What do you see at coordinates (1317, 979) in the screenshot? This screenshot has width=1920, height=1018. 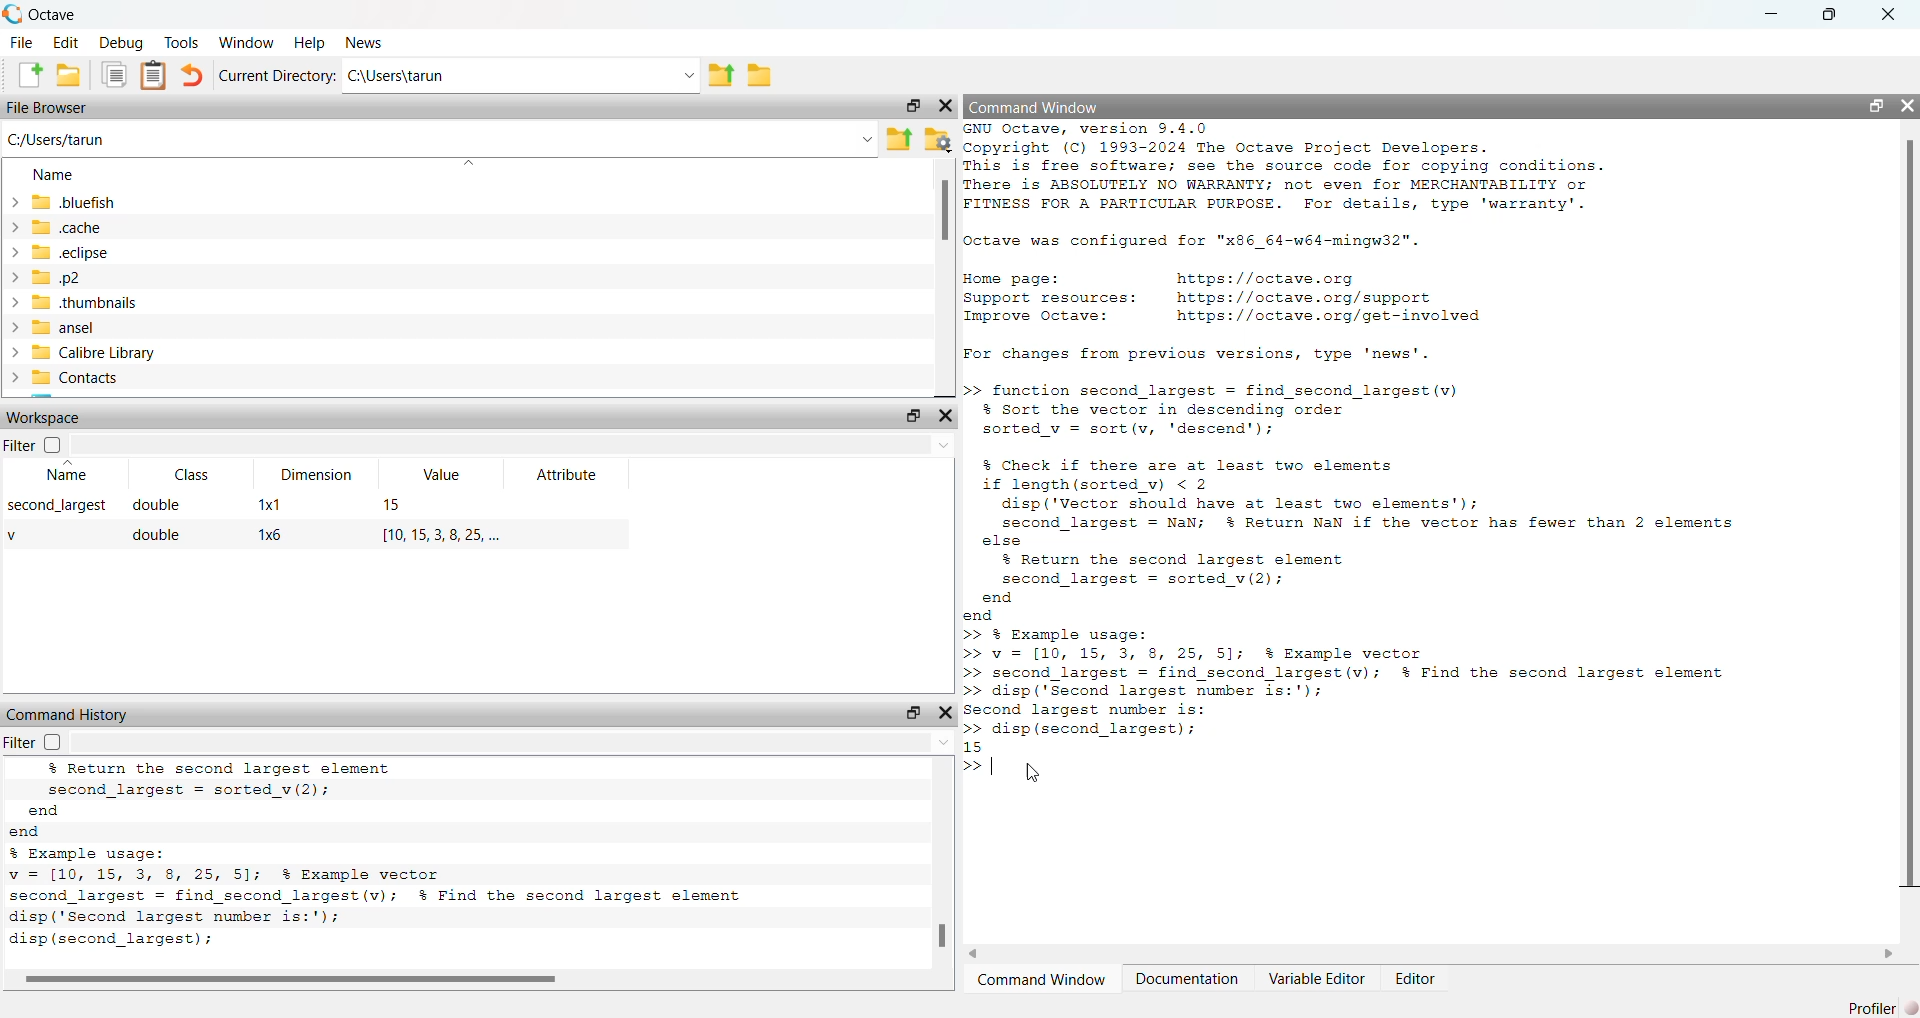 I see `variable editor` at bounding box center [1317, 979].